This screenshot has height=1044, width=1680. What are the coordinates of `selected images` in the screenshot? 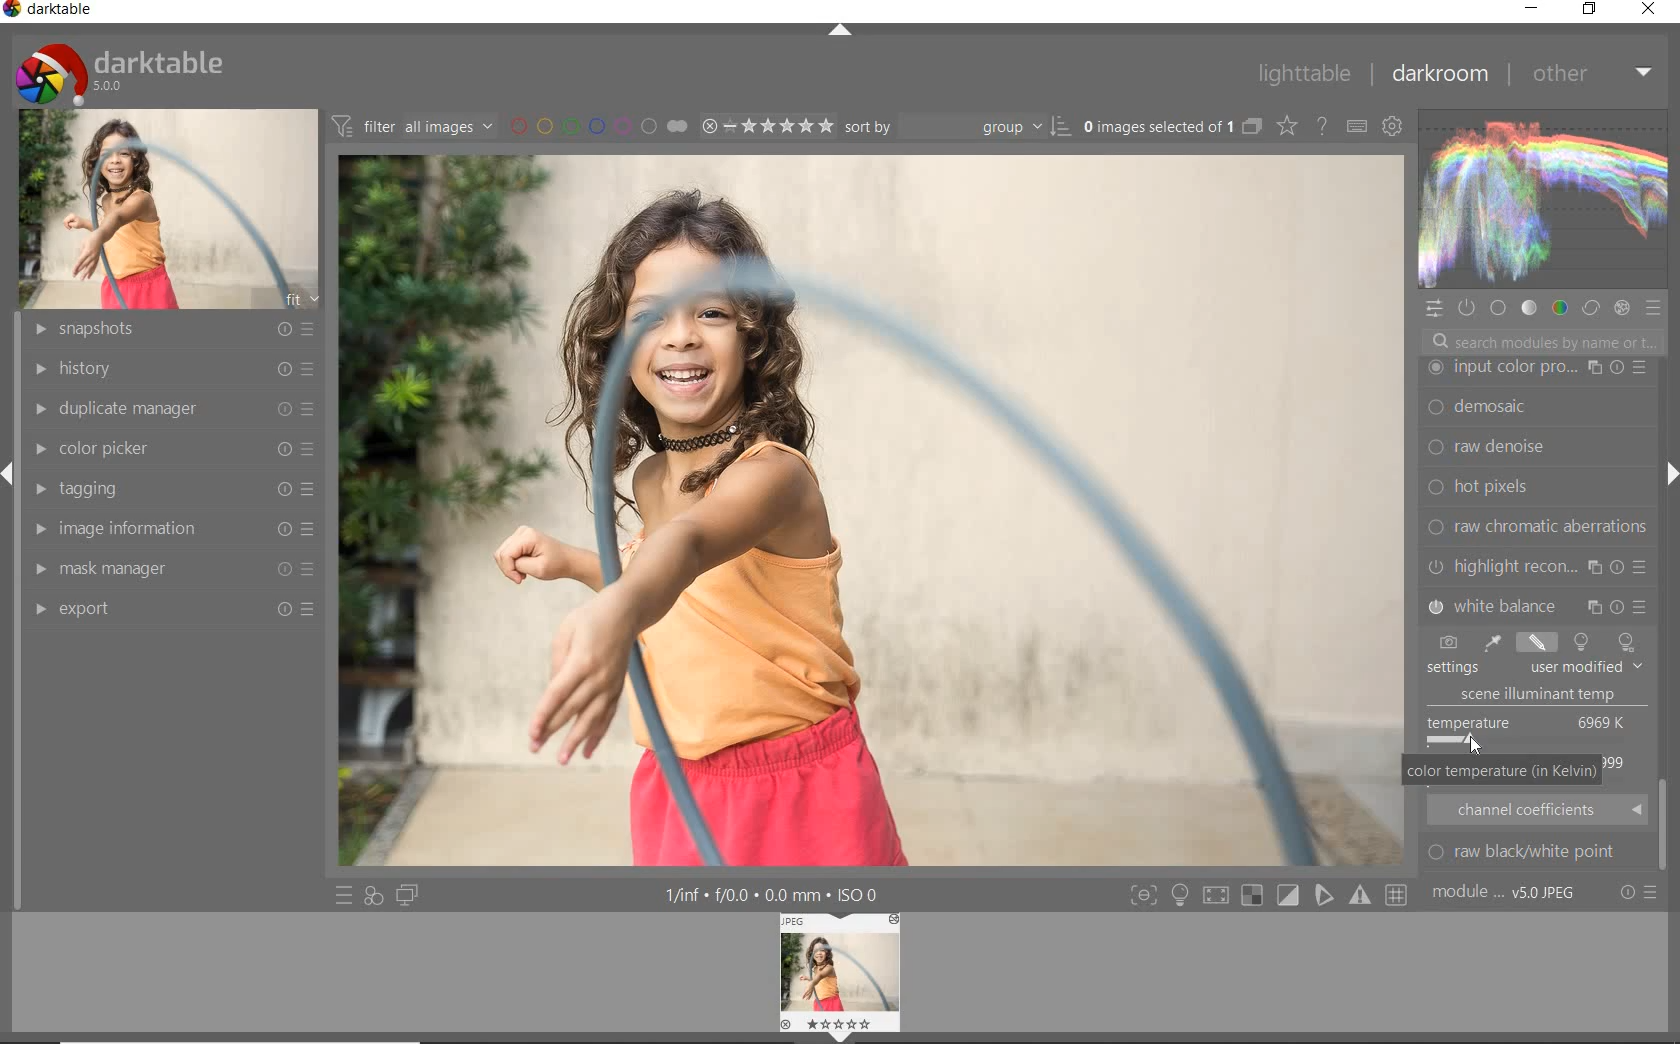 It's located at (1156, 126).